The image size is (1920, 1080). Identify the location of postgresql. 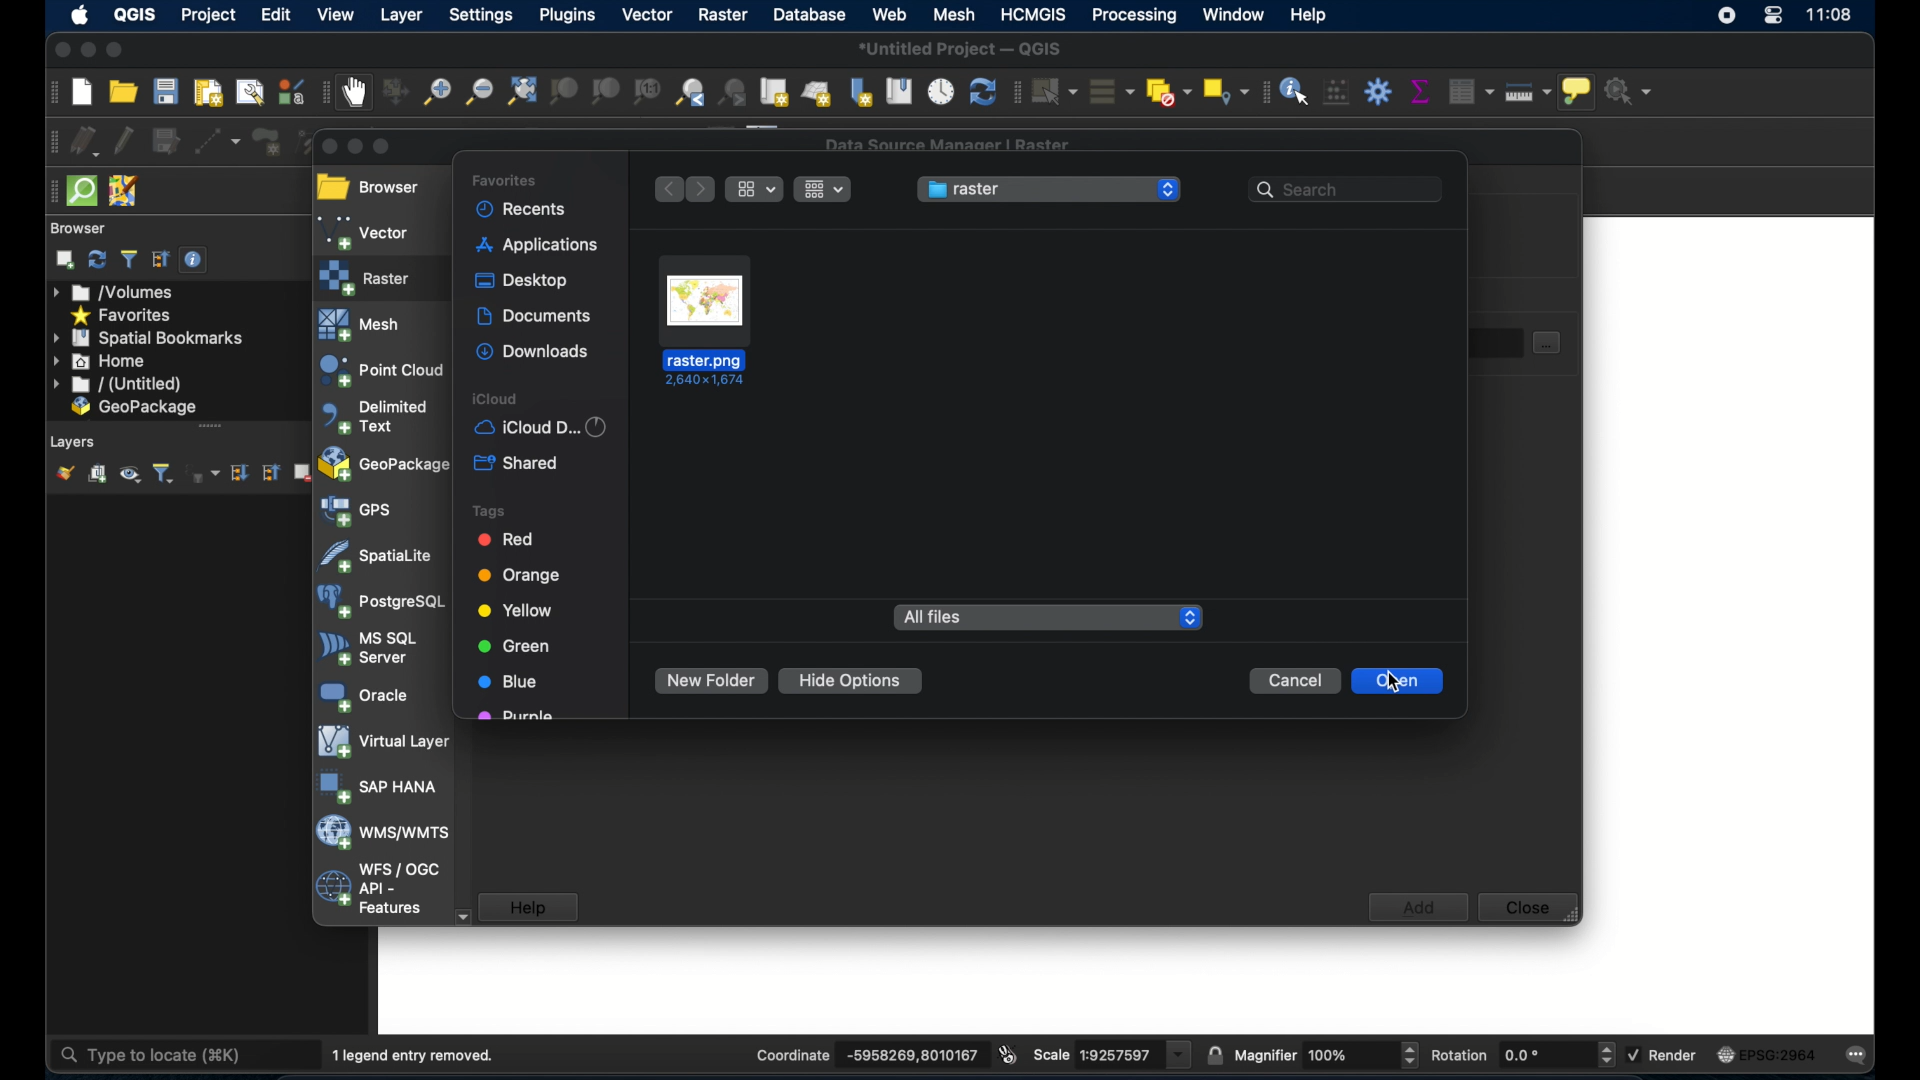
(381, 601).